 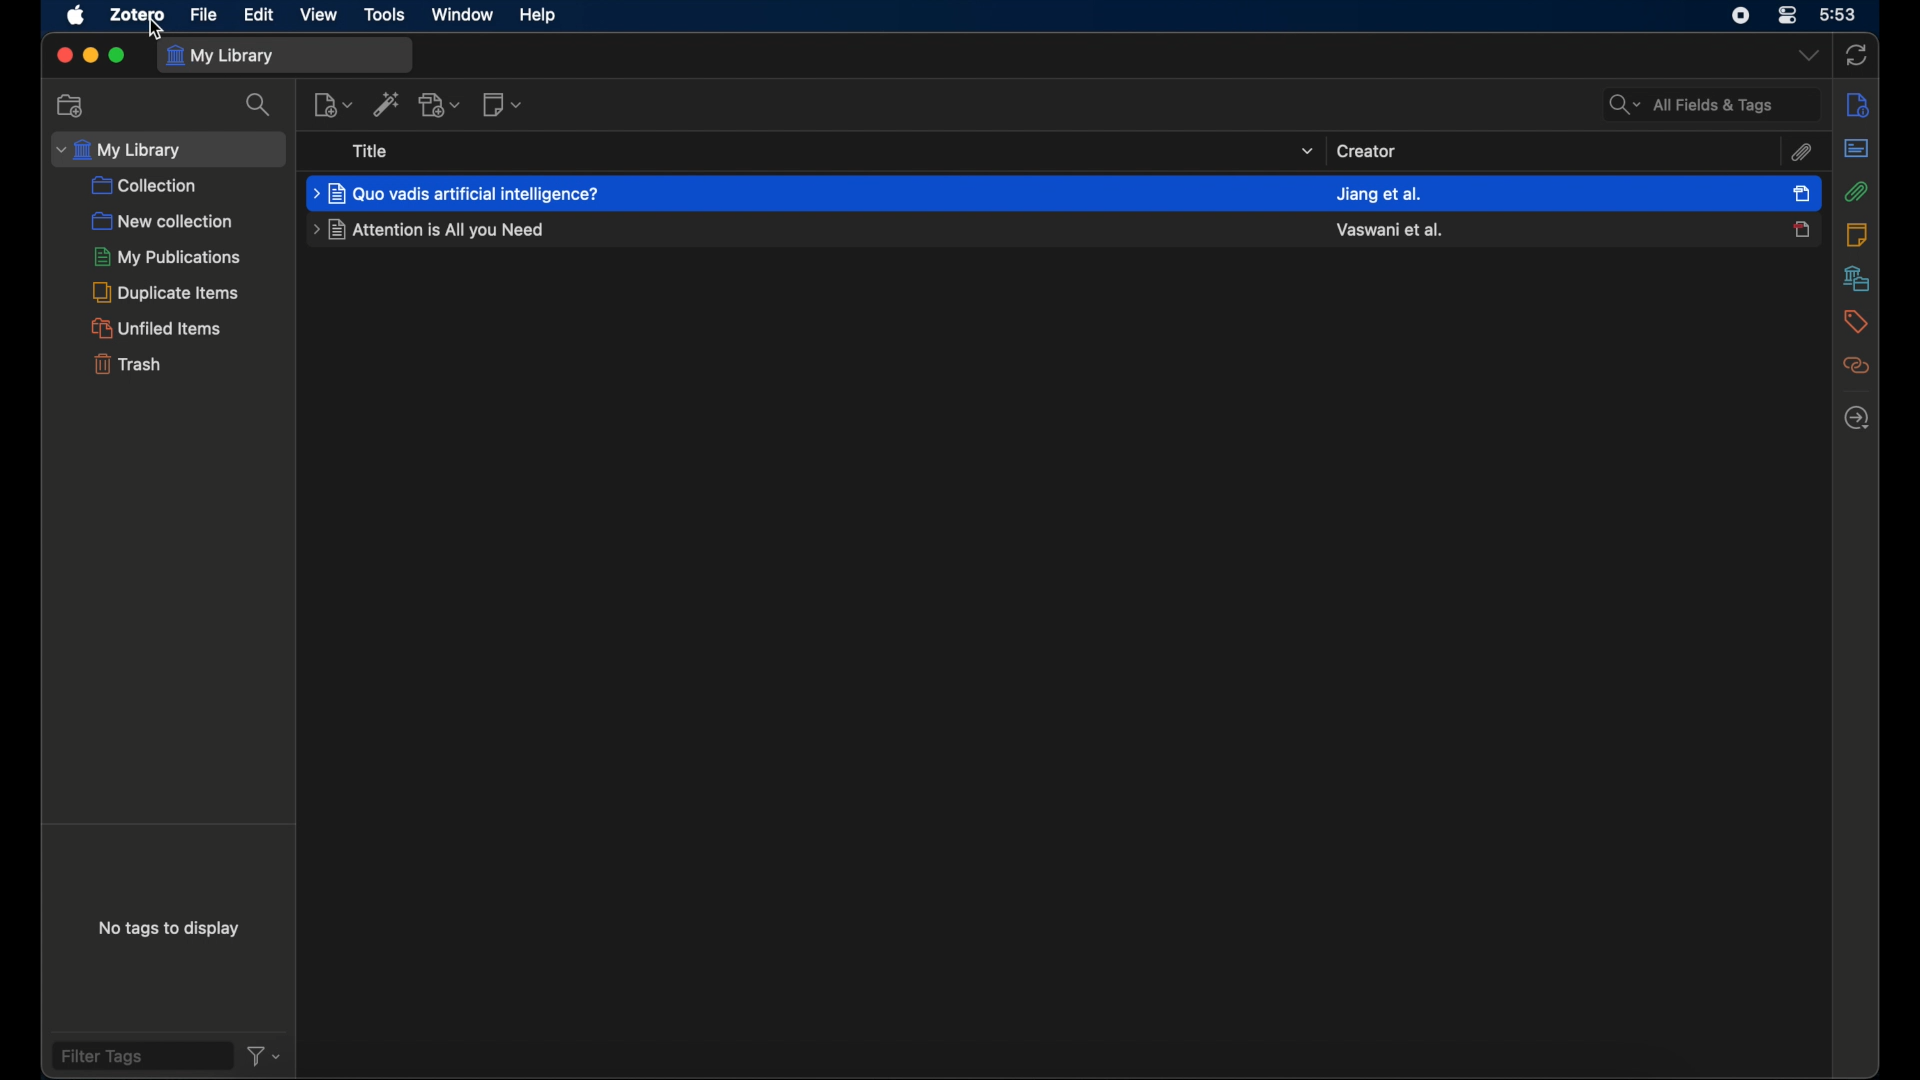 I want to click on locate, so click(x=1857, y=417).